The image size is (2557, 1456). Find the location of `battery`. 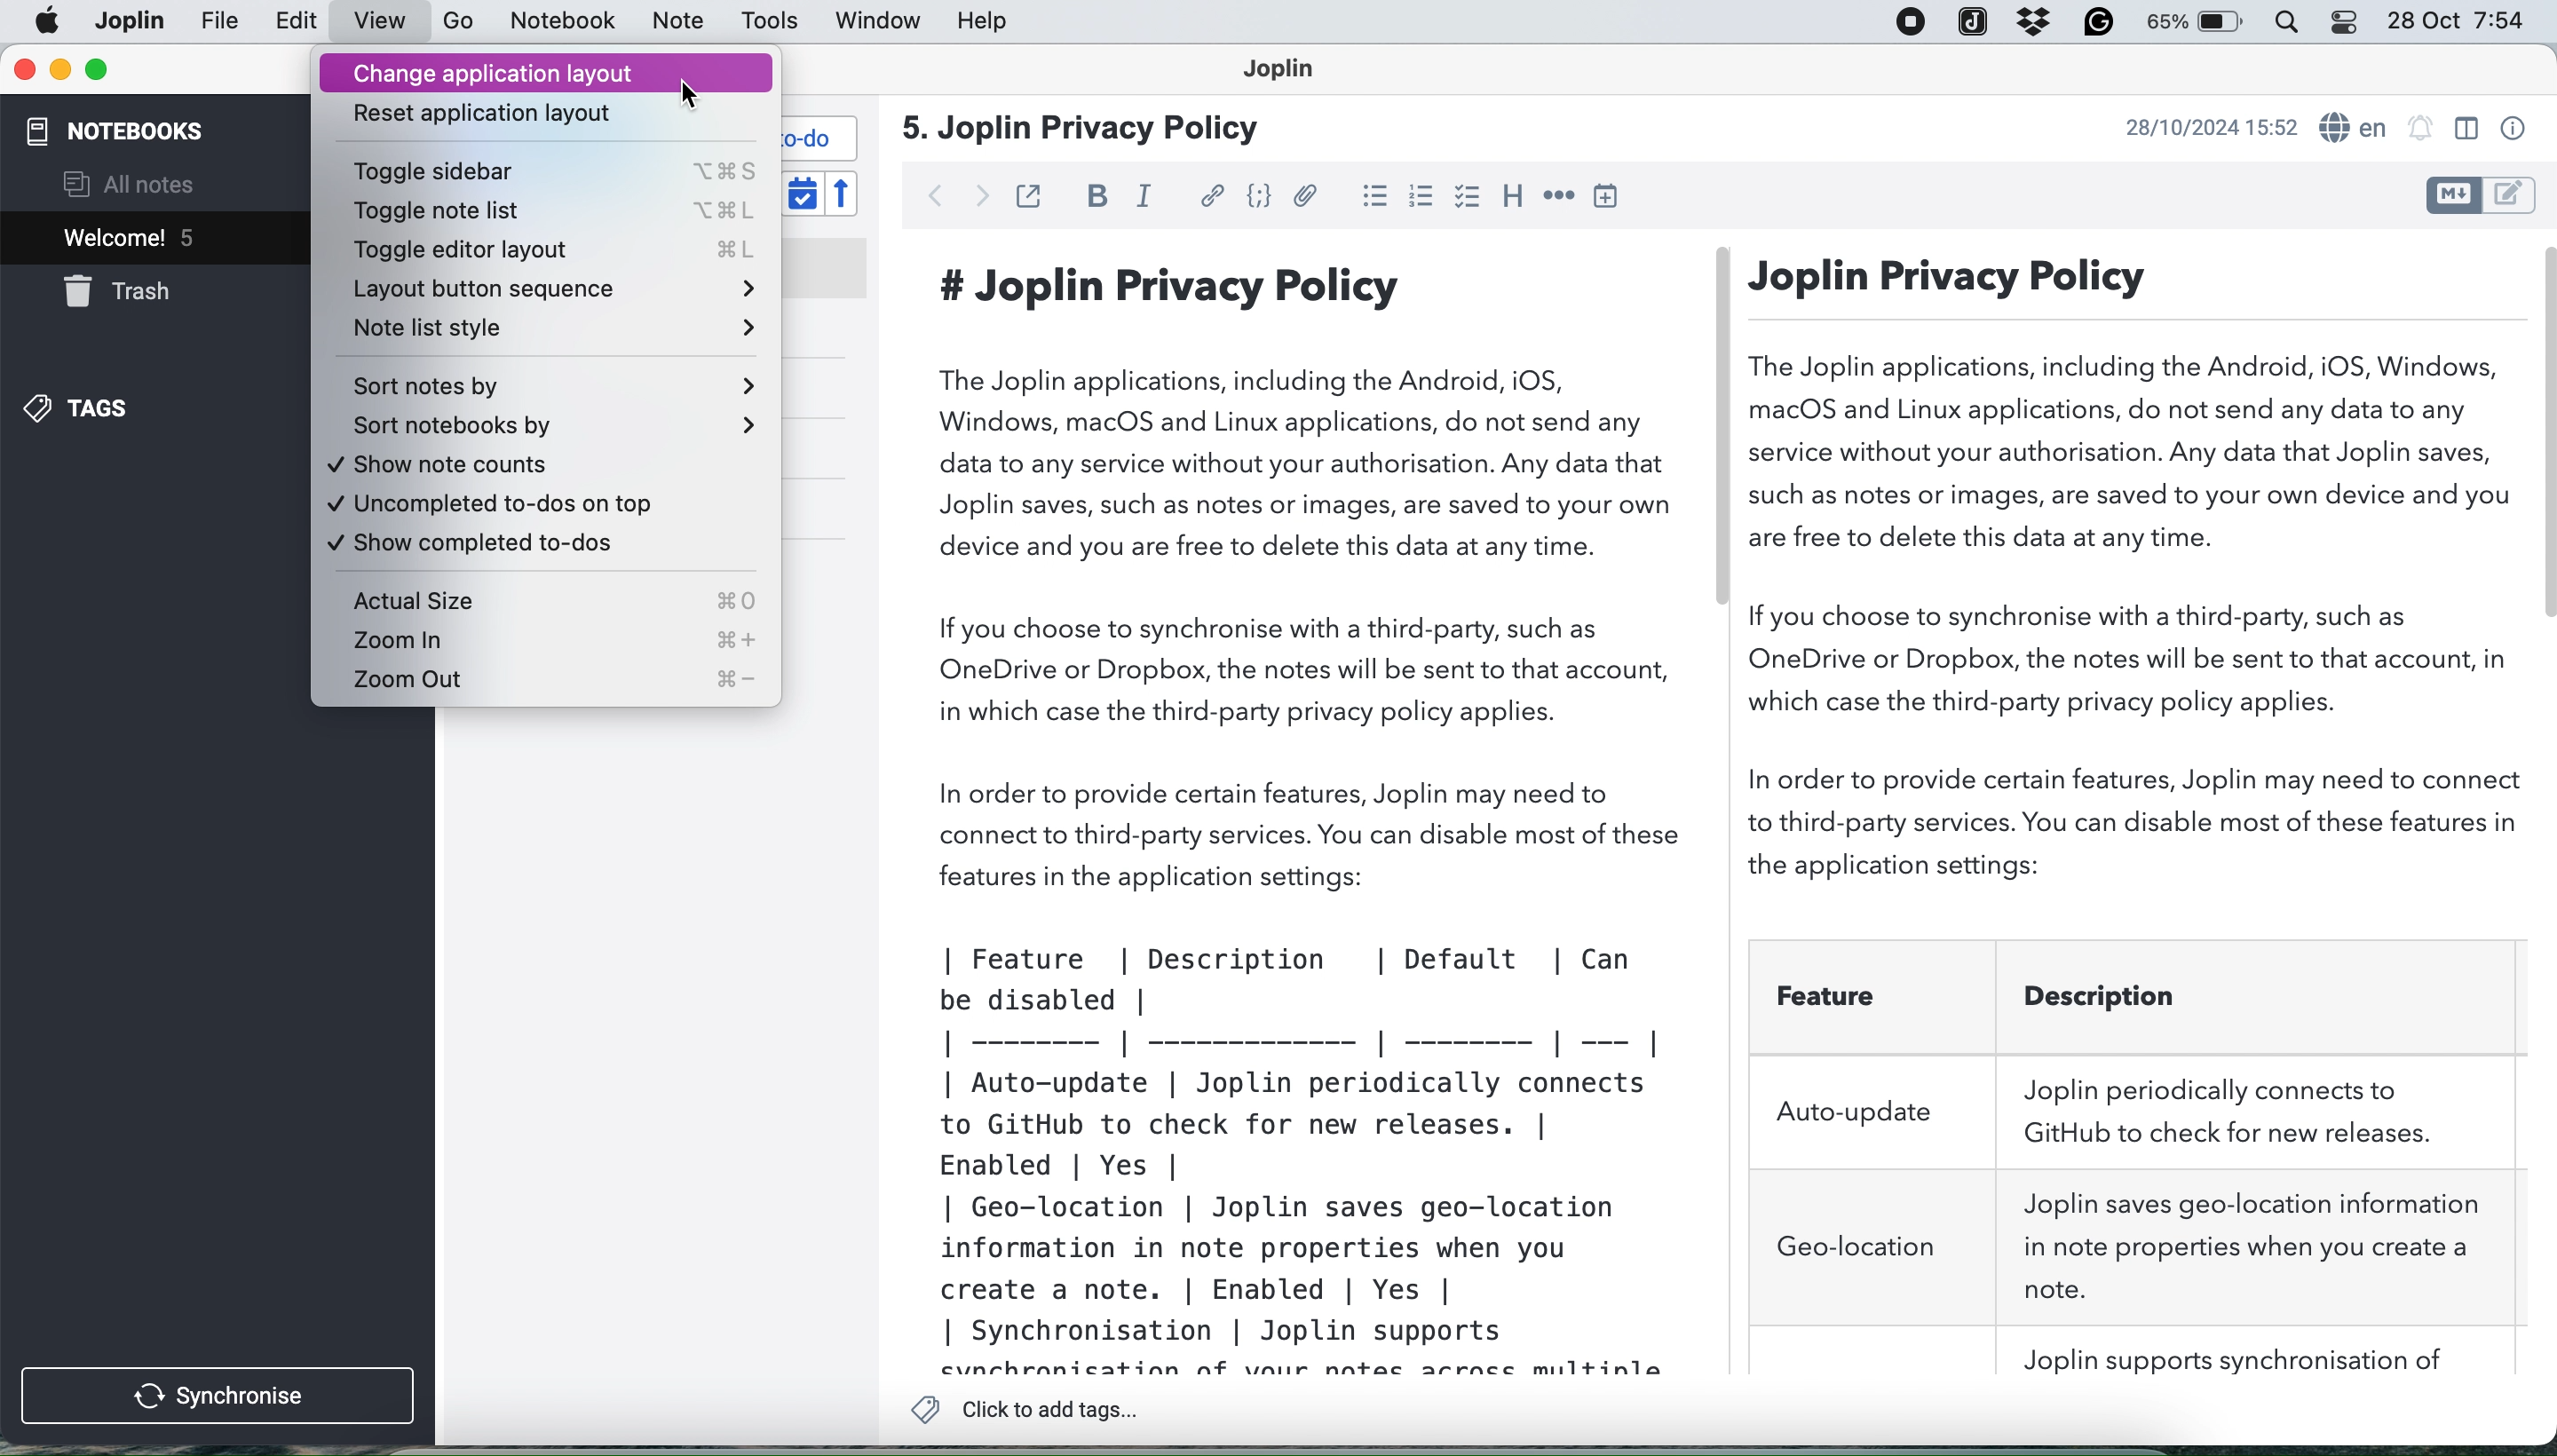

battery is located at coordinates (2198, 25).